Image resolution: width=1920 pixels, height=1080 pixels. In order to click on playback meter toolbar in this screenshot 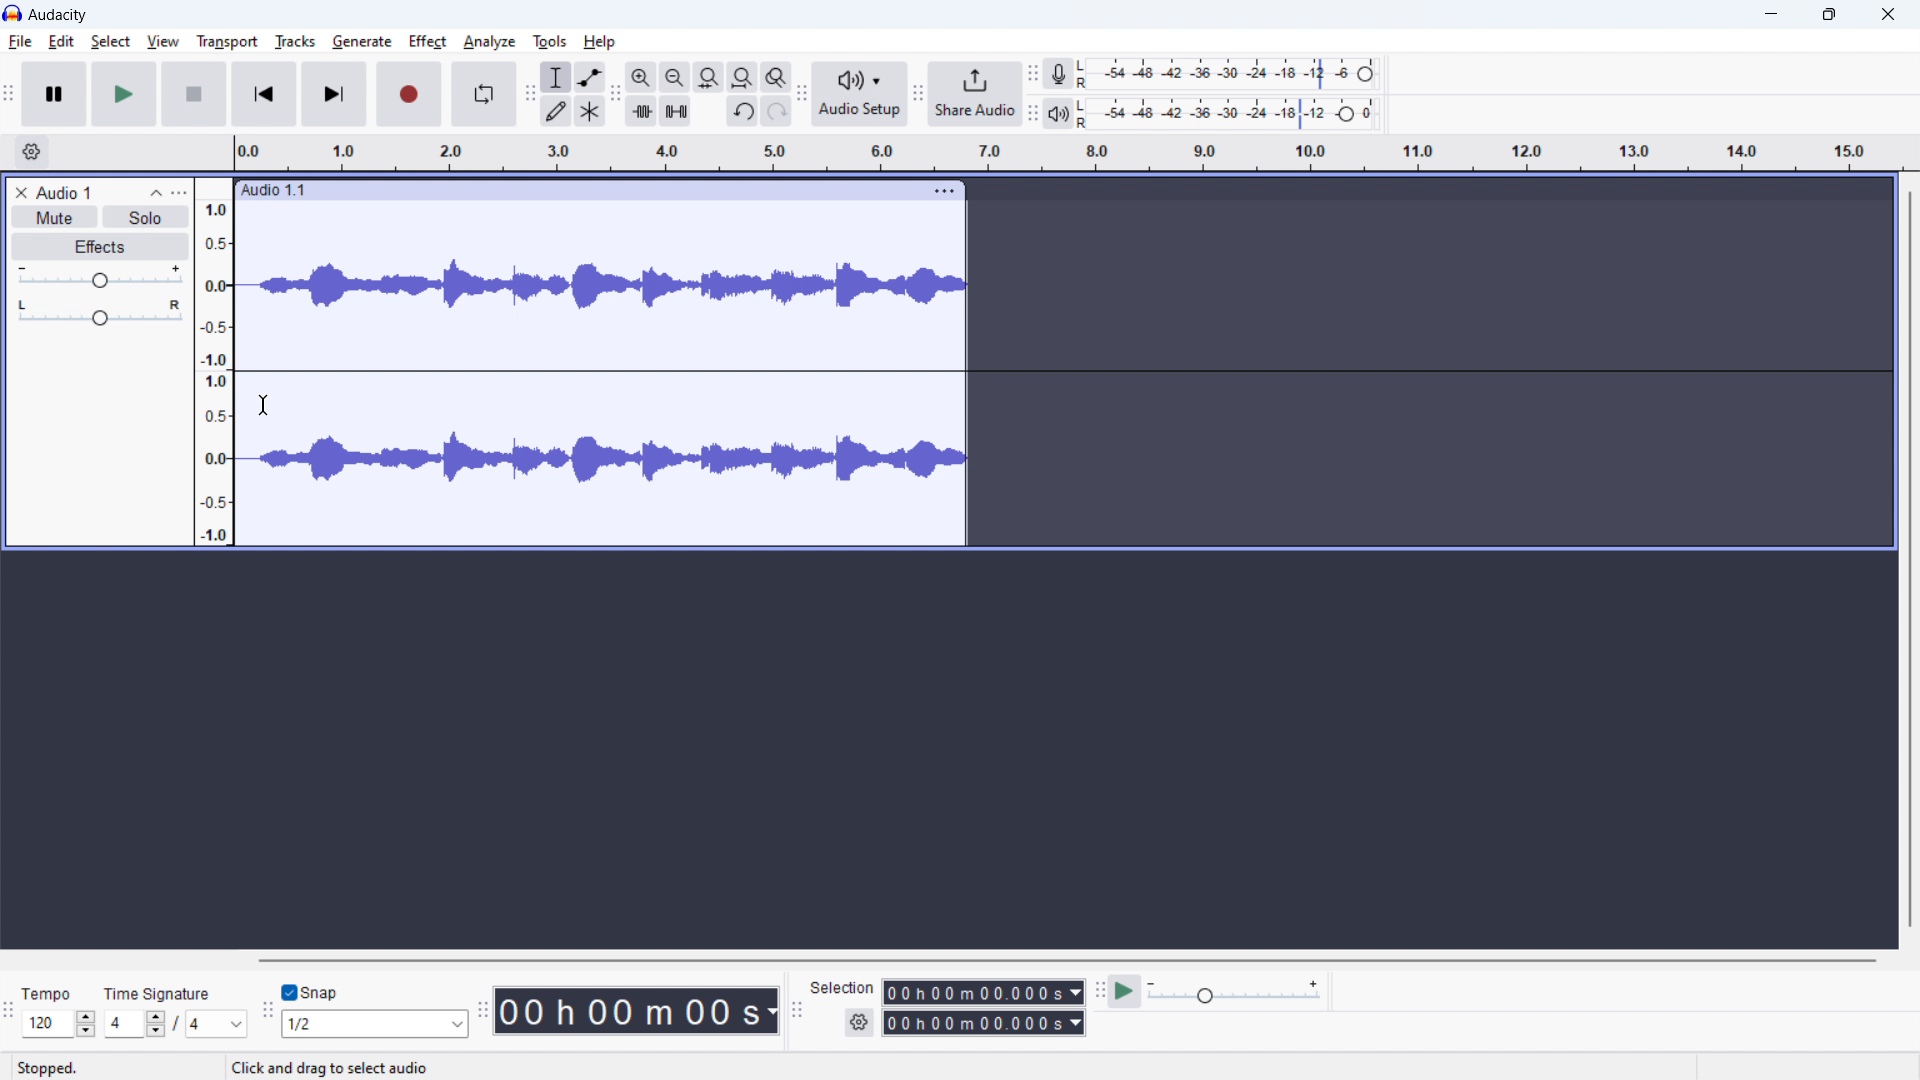, I will do `click(1033, 113)`.